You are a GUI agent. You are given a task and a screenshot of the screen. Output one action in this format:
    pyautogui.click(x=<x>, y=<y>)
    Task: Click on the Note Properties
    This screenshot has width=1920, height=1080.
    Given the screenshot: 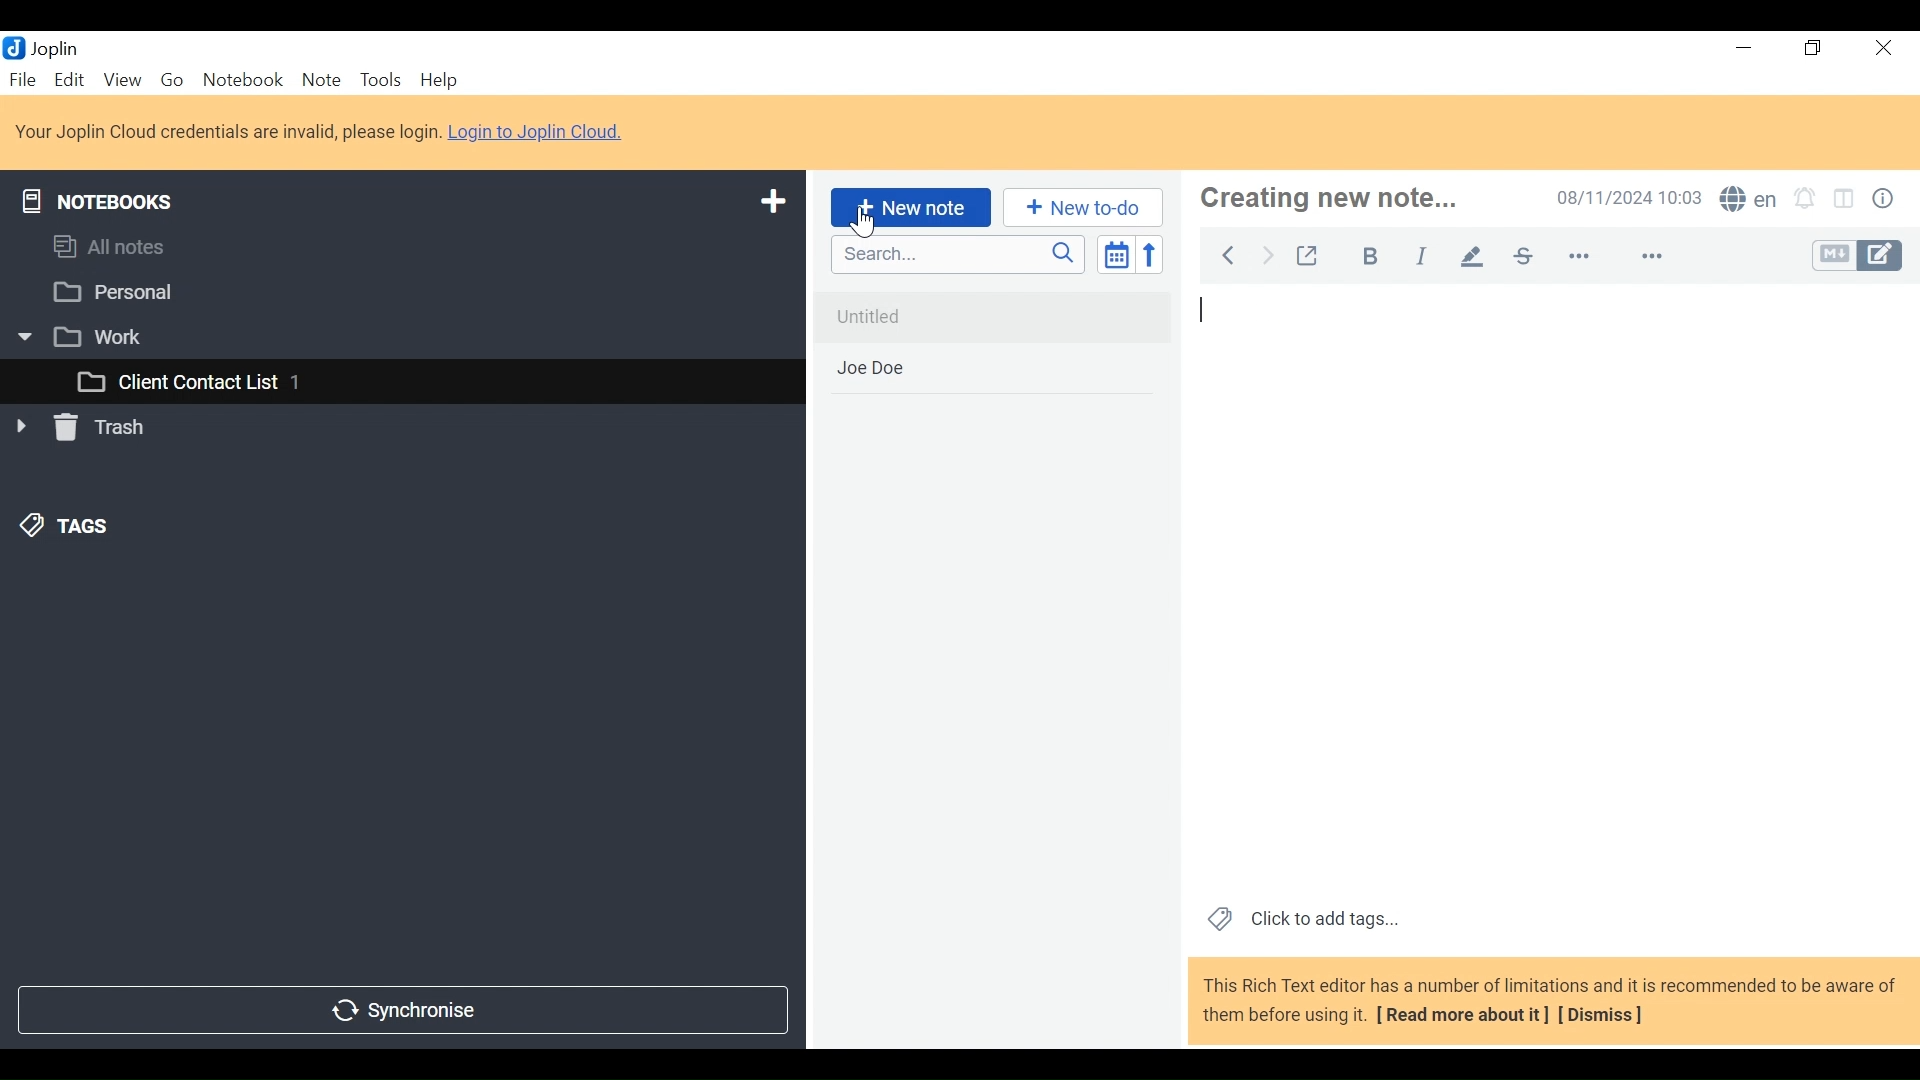 What is the action you would take?
    pyautogui.click(x=1883, y=197)
    